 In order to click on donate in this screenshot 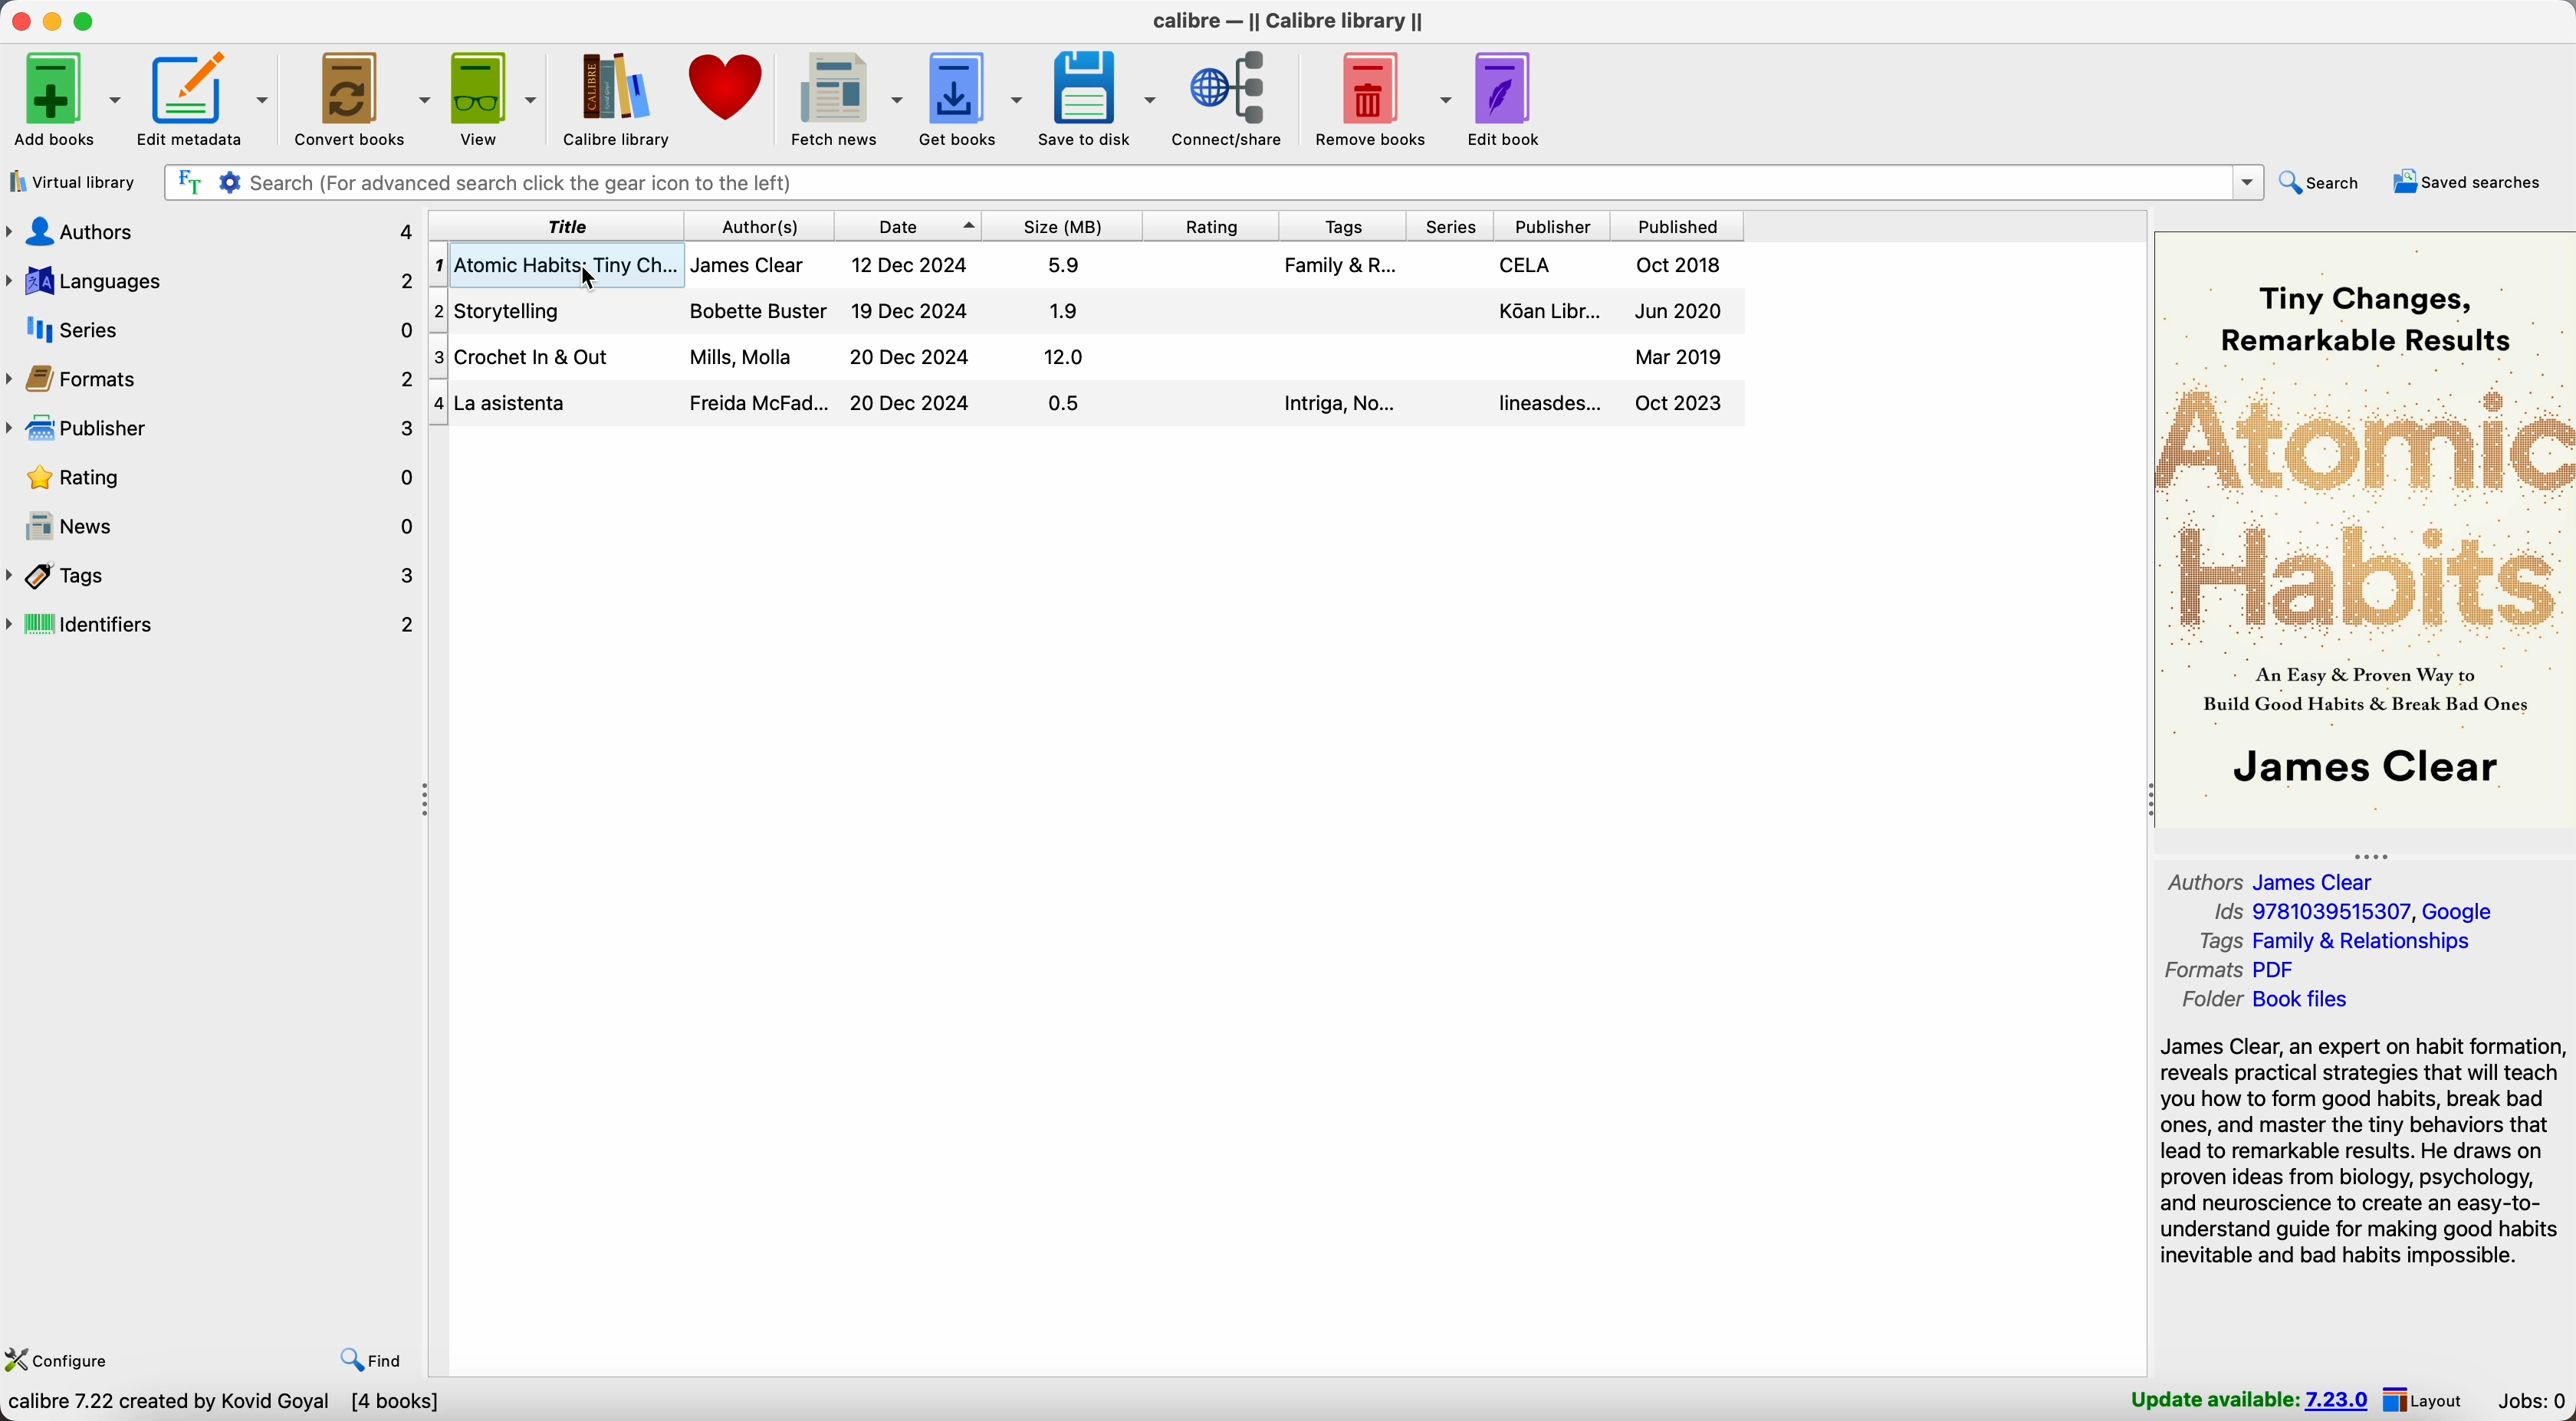, I will do `click(728, 86)`.